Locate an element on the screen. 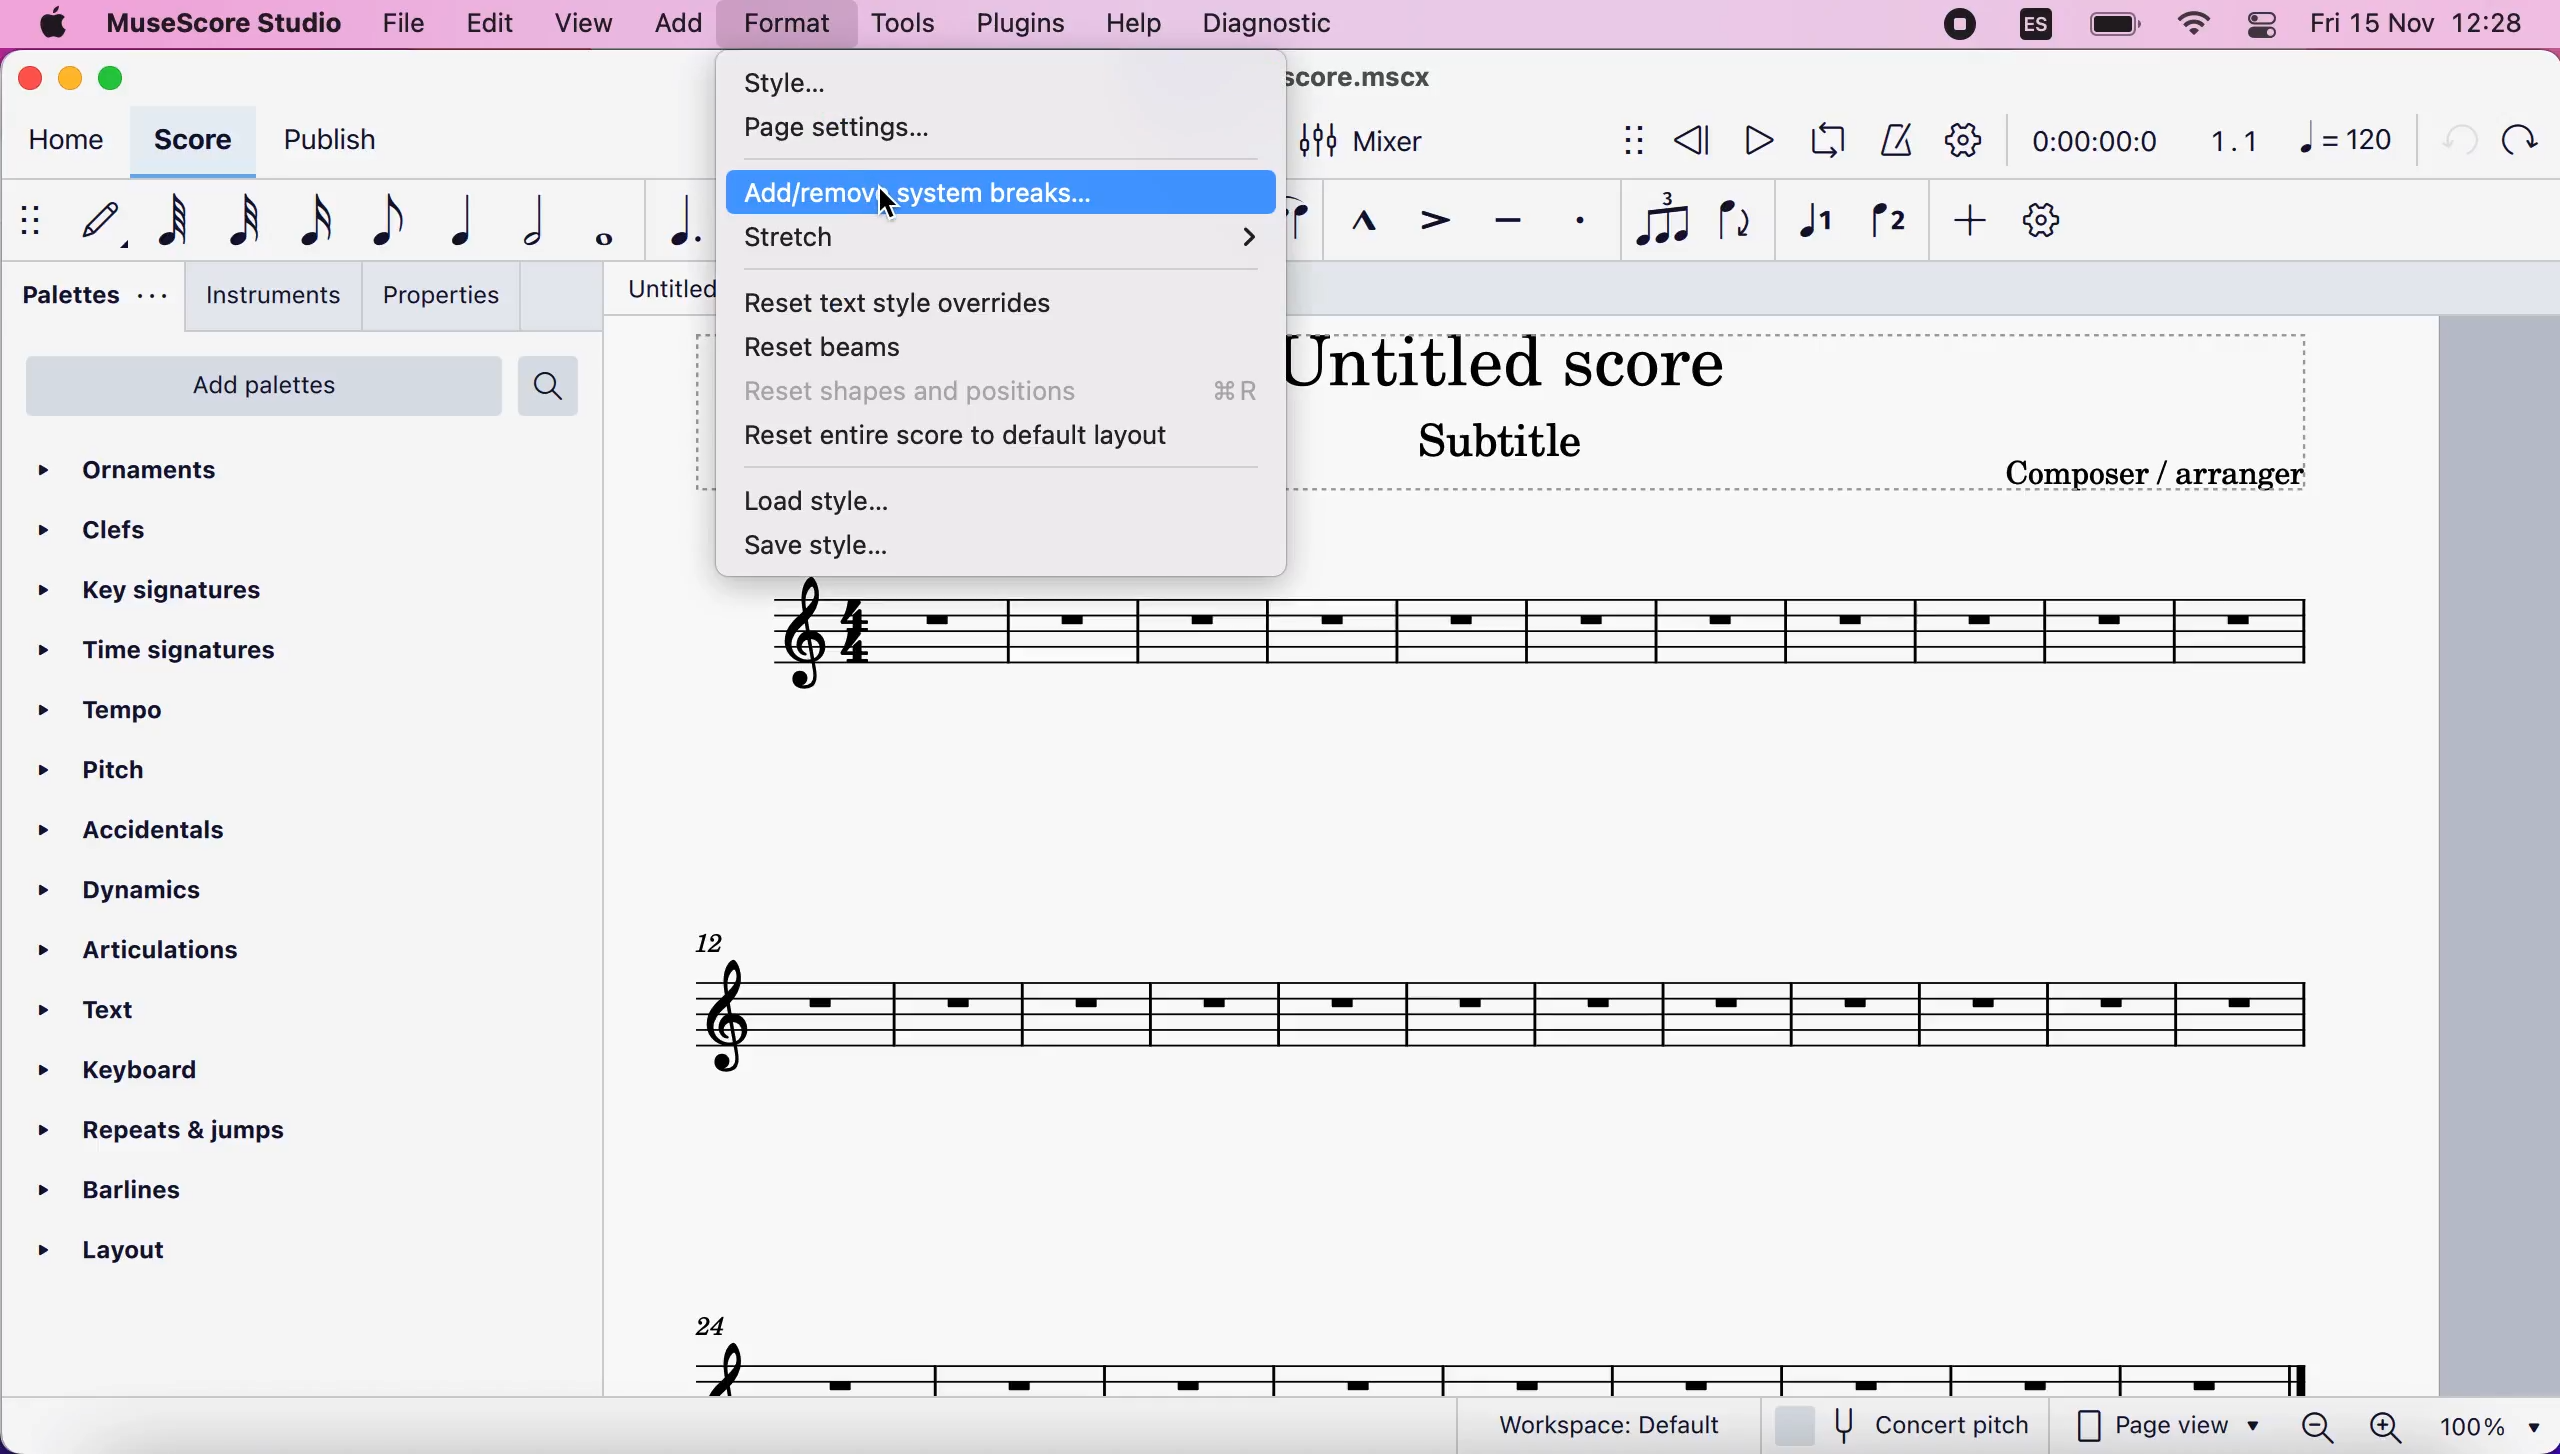 This screenshot has width=2560, height=1454. properties is located at coordinates (440, 295).